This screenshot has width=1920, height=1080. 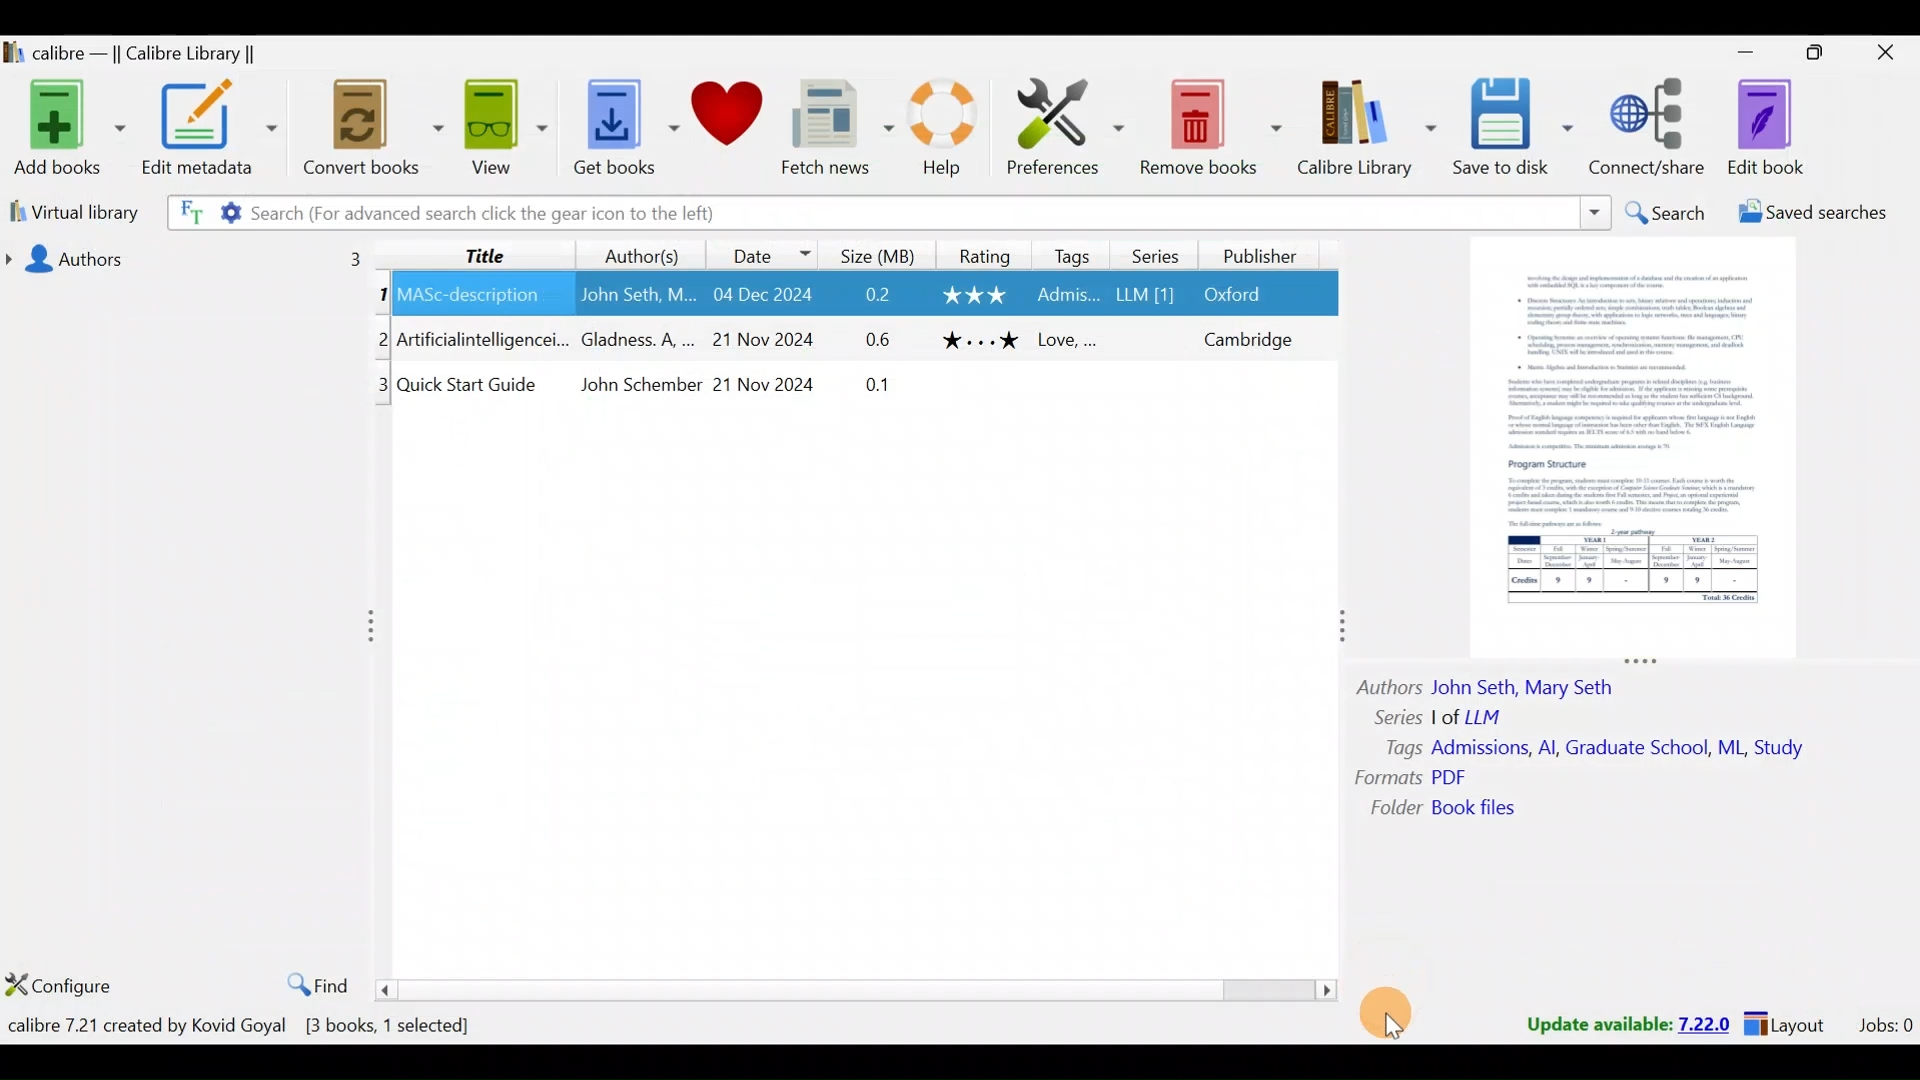 I want to click on , so click(x=1622, y=746).